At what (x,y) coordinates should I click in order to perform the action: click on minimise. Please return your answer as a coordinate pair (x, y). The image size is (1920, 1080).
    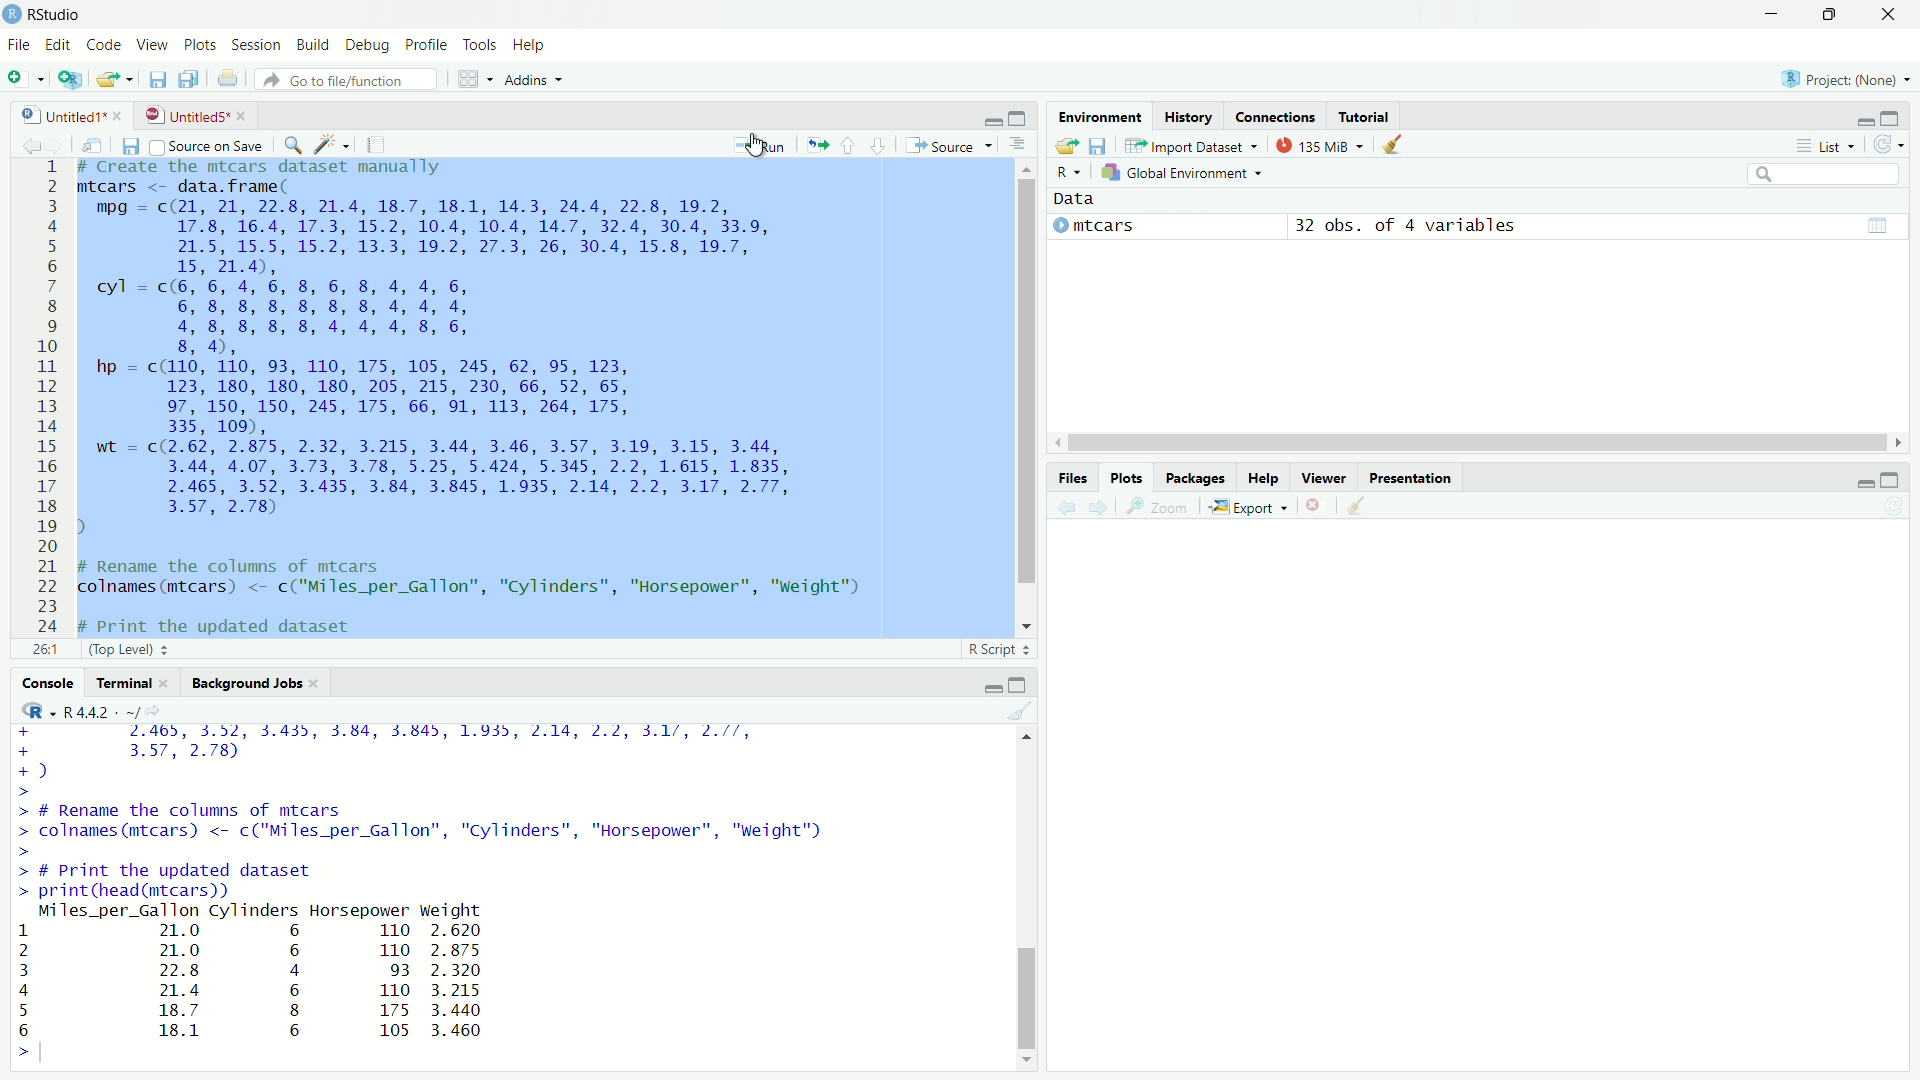
    Looking at the image, I should click on (1770, 17).